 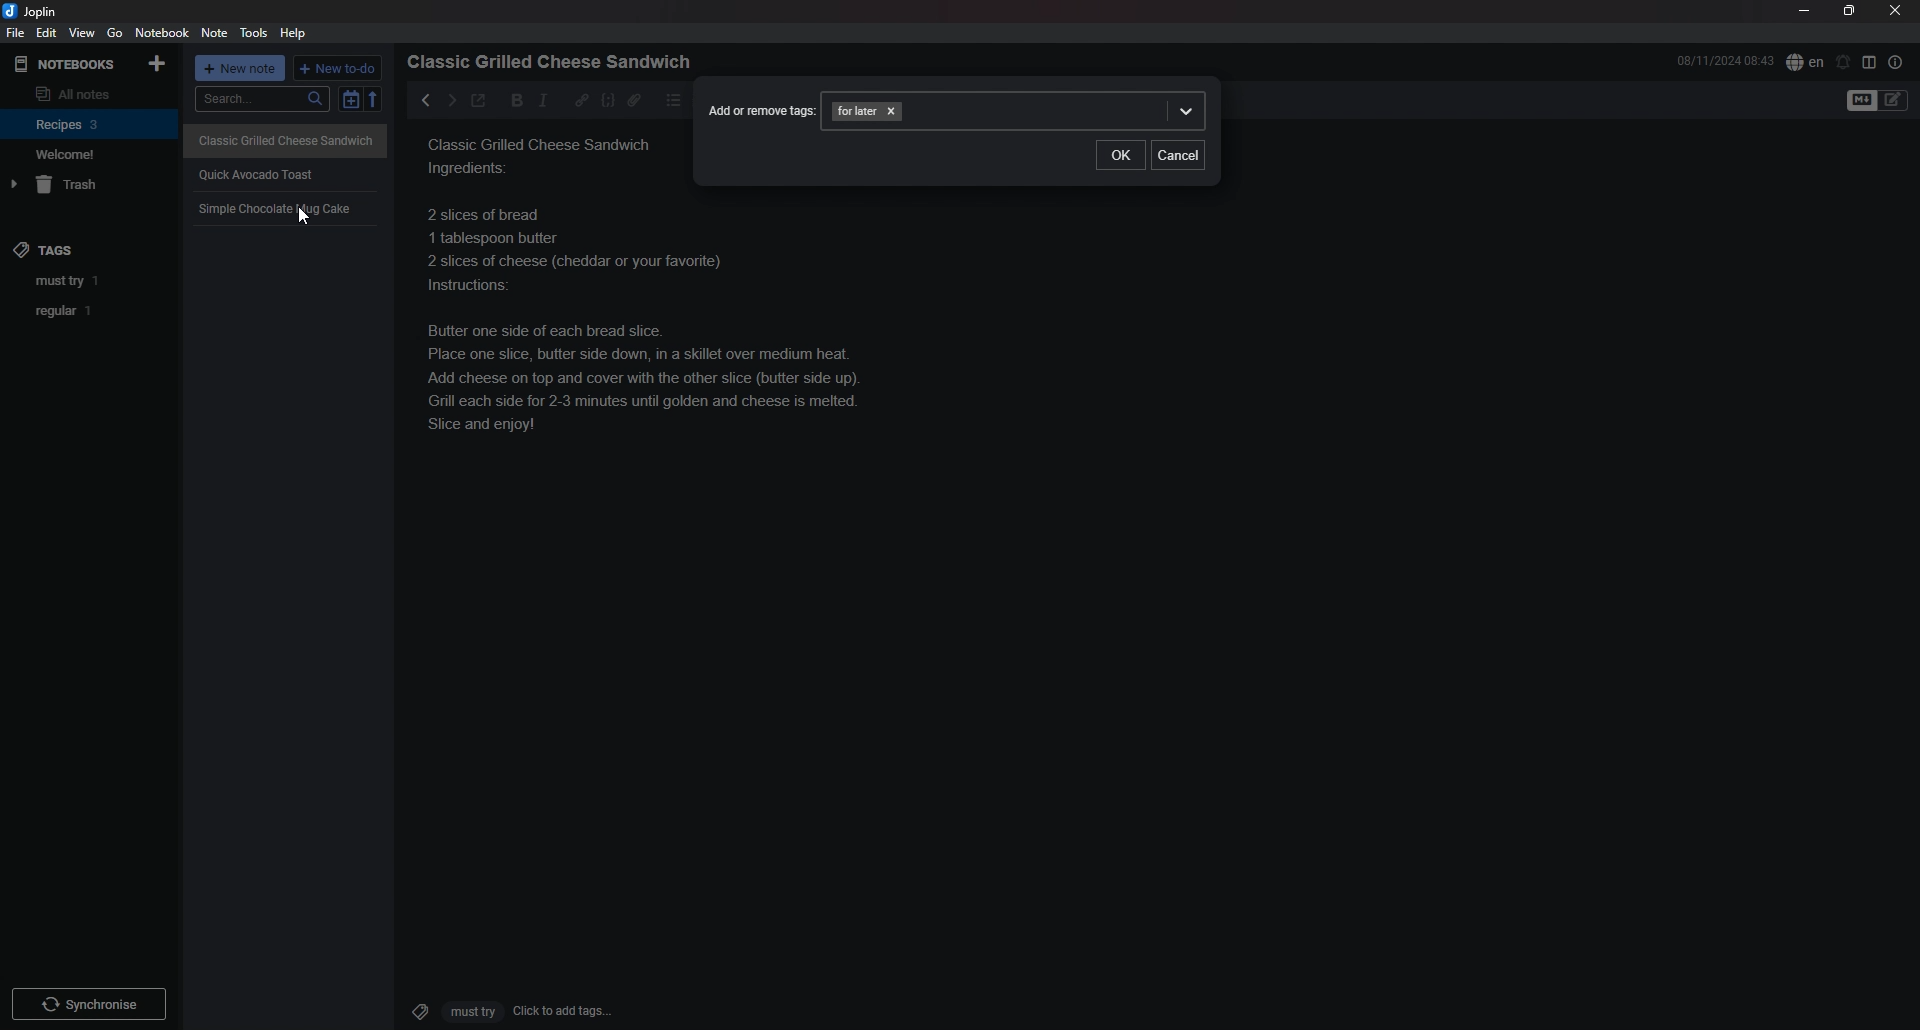 What do you see at coordinates (86, 93) in the screenshot?
I see `all notes` at bounding box center [86, 93].